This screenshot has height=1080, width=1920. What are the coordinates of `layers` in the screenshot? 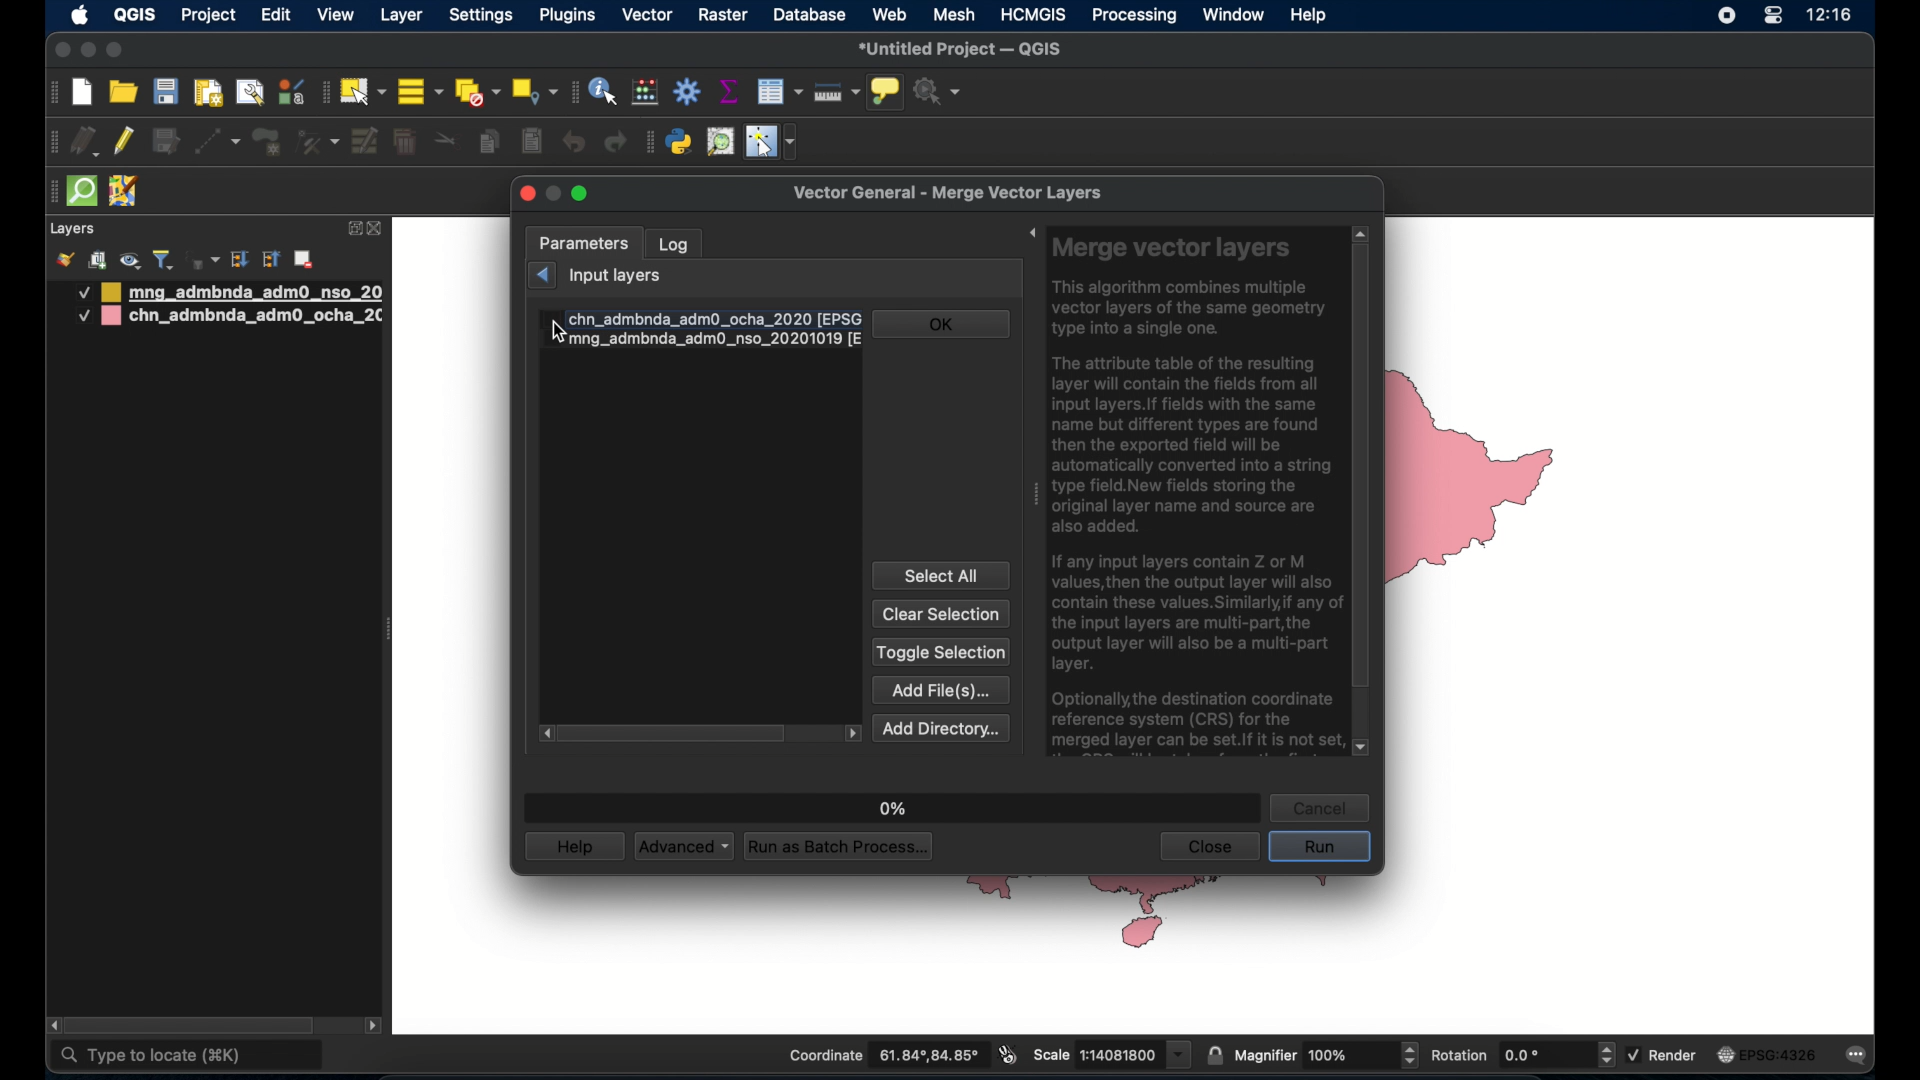 It's located at (72, 230).